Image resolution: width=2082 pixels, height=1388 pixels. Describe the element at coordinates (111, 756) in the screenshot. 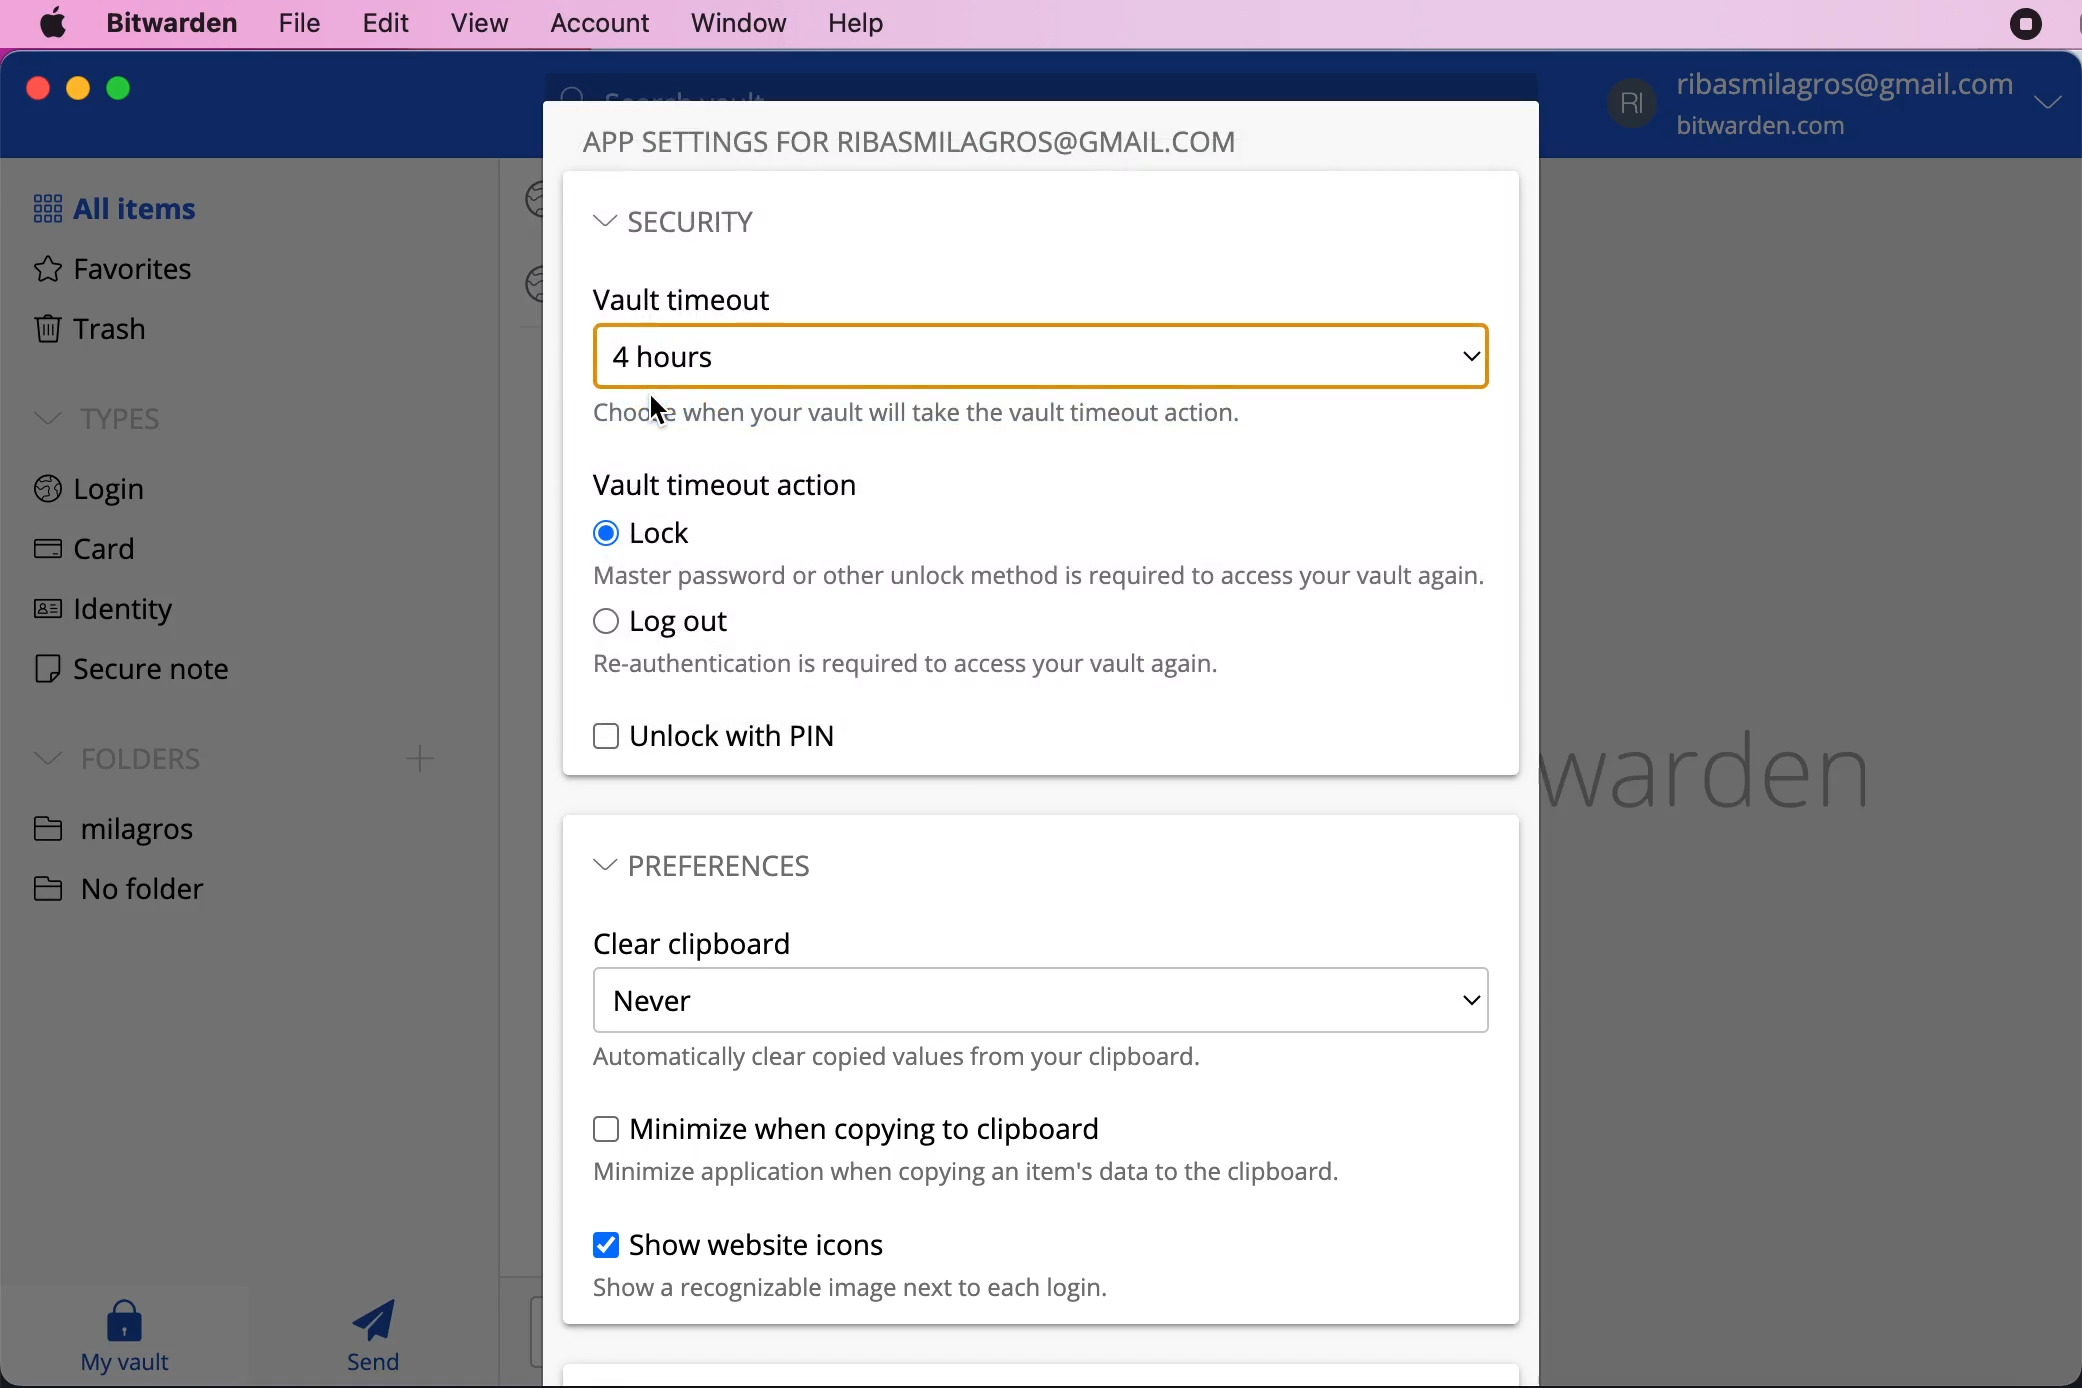

I see `folders` at that location.